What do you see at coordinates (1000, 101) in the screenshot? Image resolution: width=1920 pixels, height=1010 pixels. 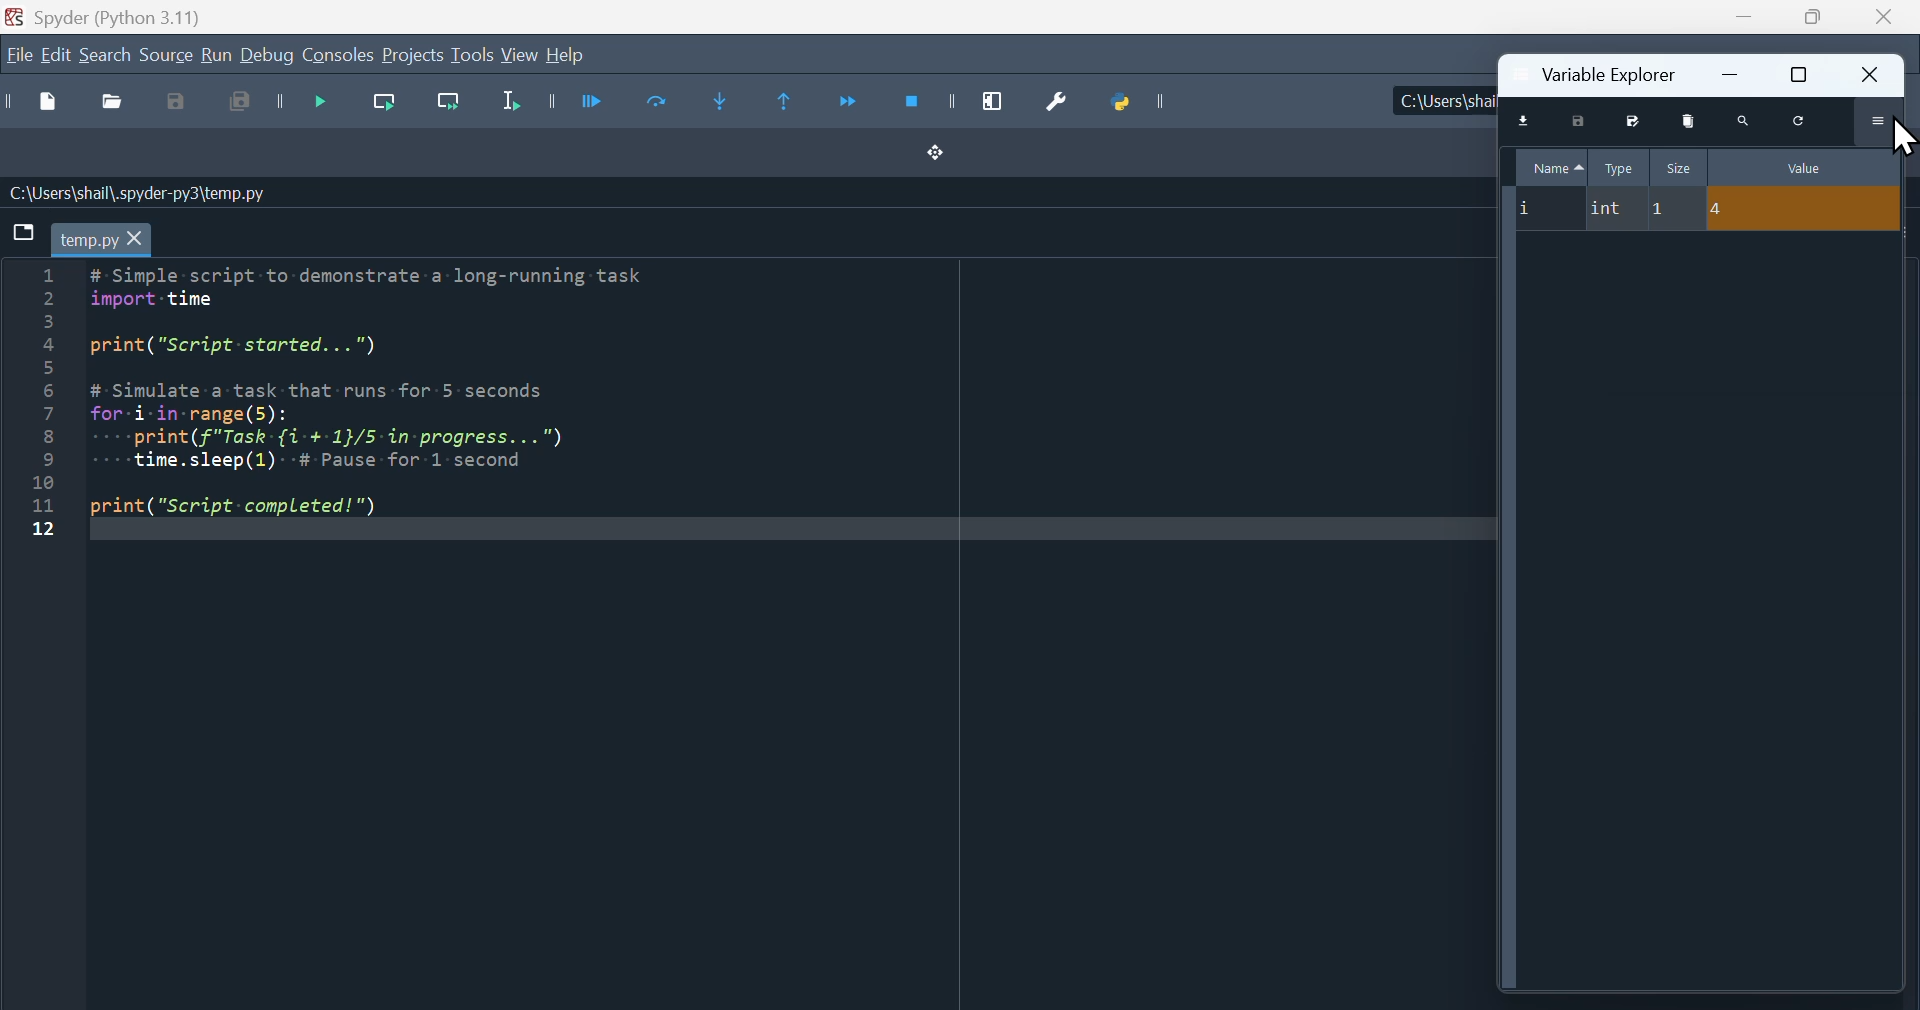 I see `Maximise current window pane` at bounding box center [1000, 101].